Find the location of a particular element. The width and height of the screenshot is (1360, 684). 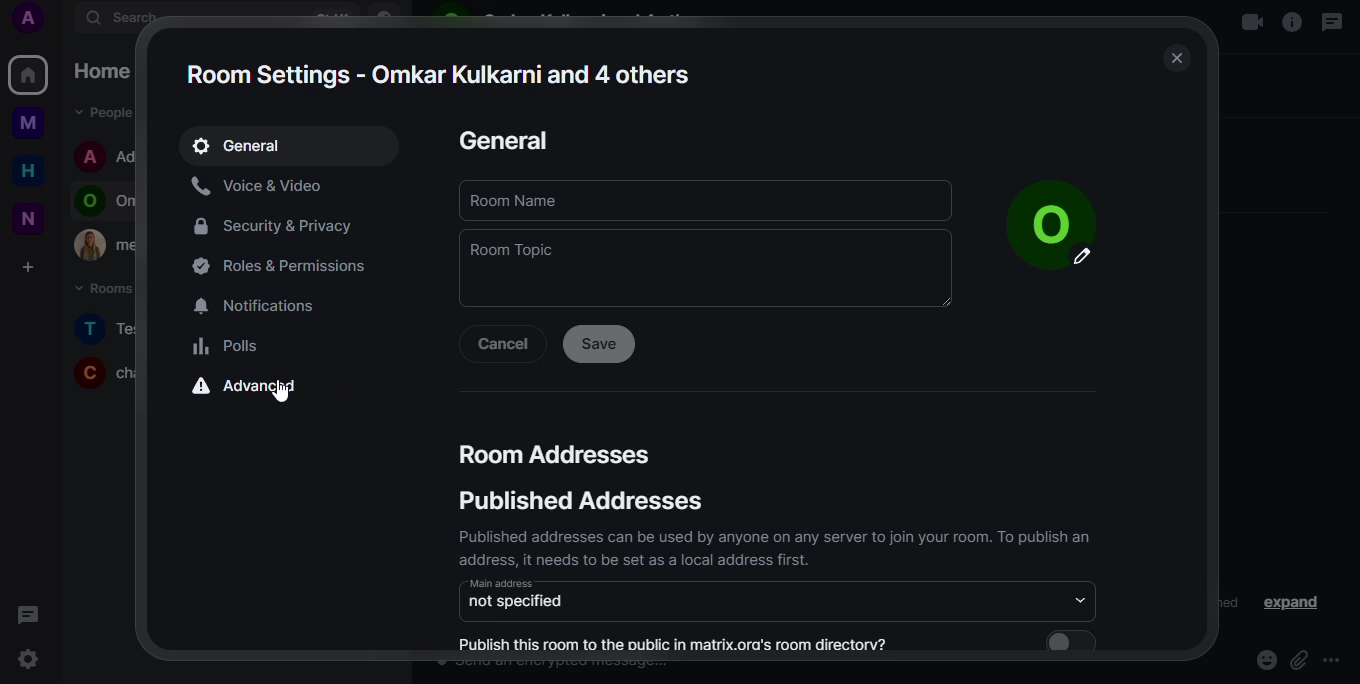

expand is located at coordinates (1287, 603).